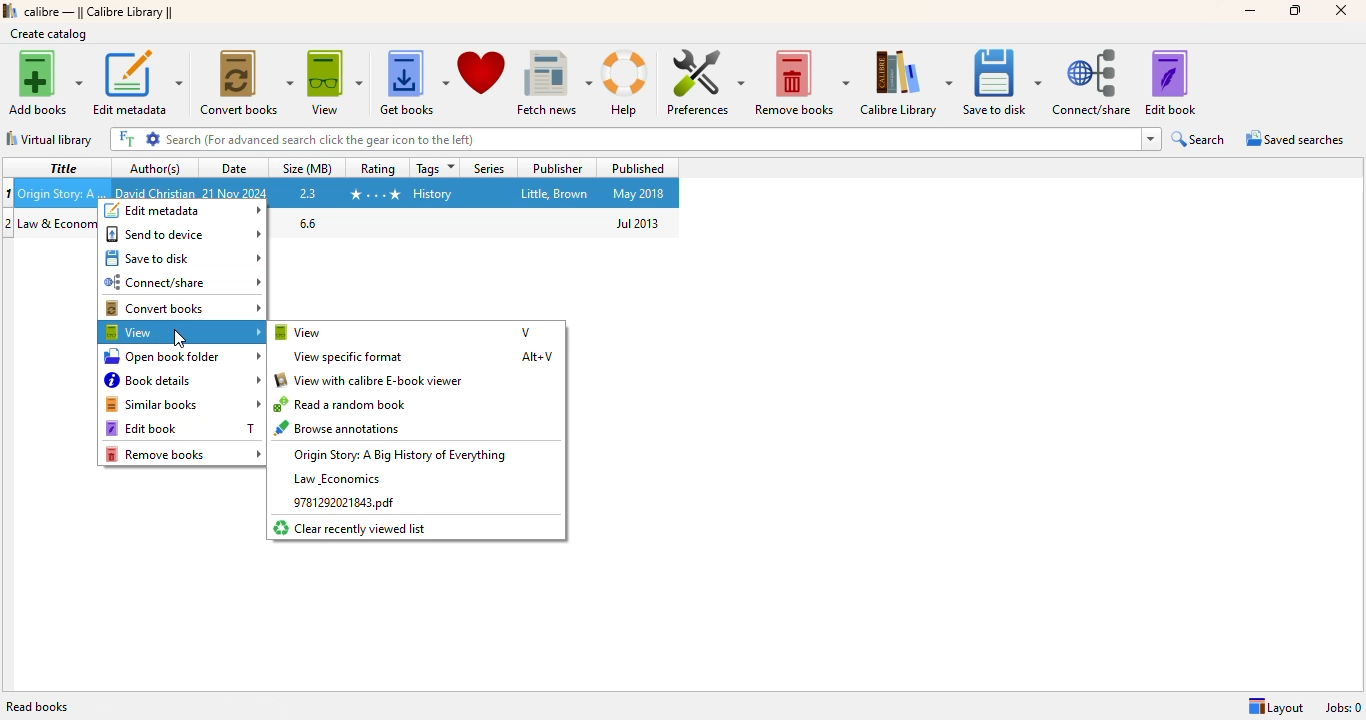  What do you see at coordinates (1200, 139) in the screenshot?
I see `search` at bounding box center [1200, 139].